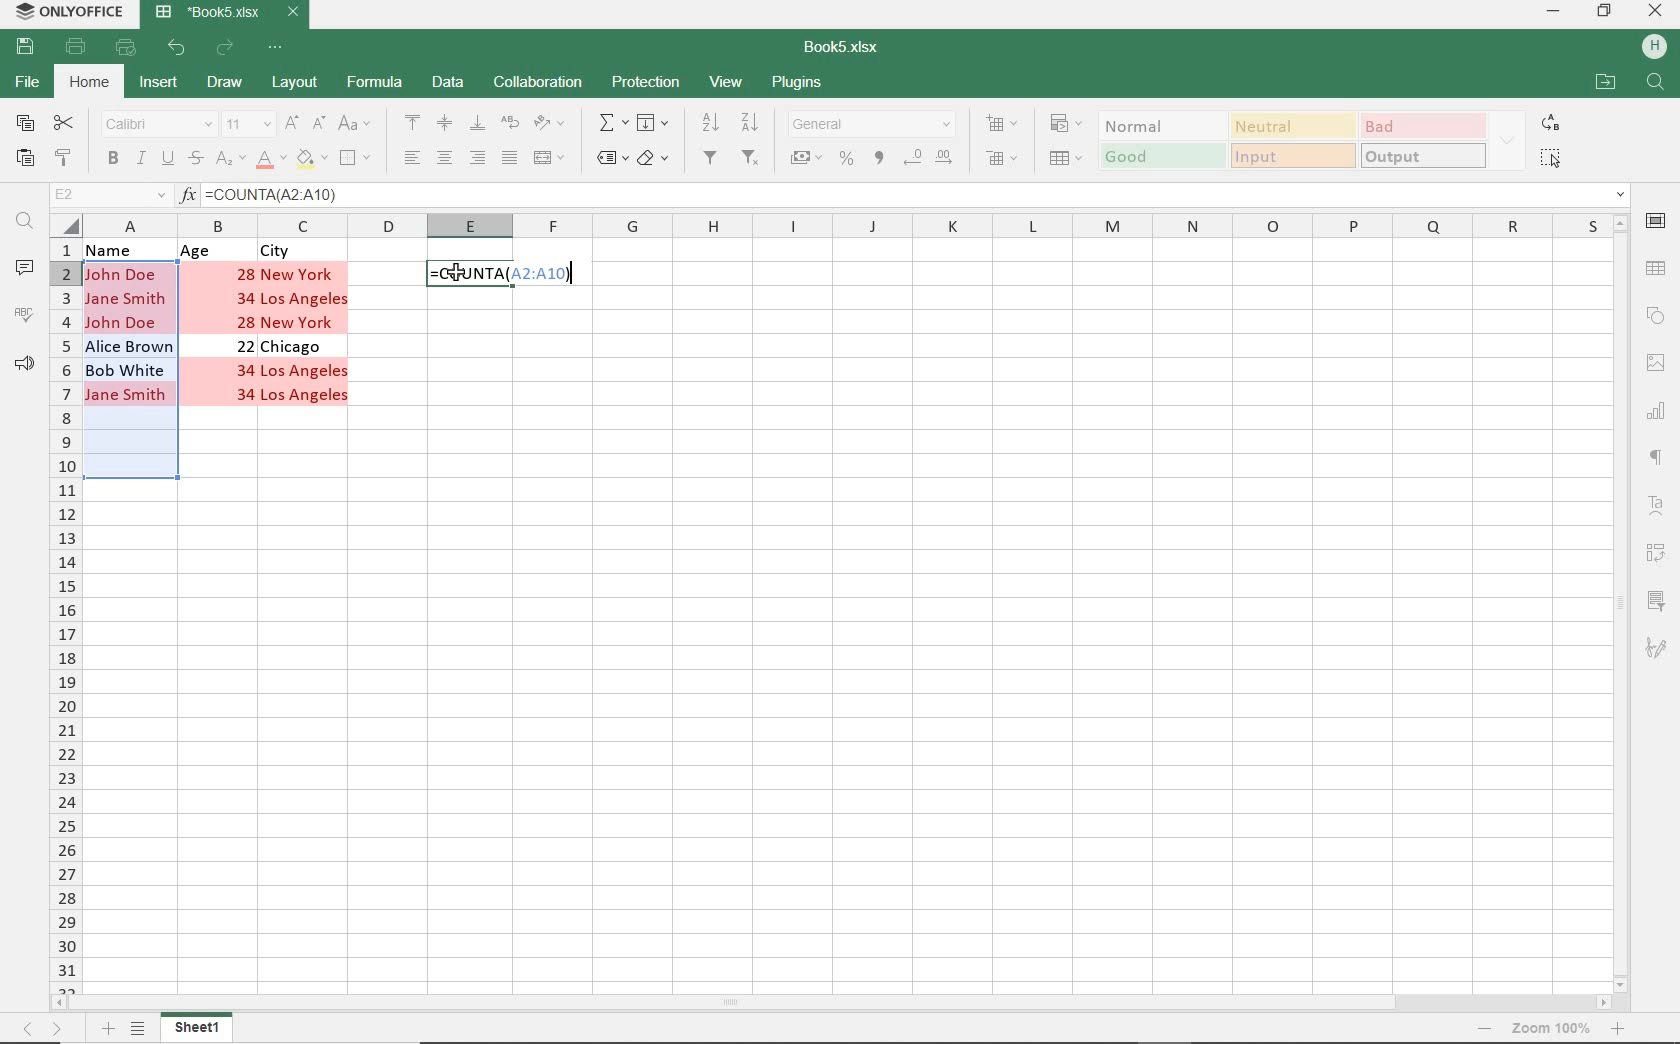 This screenshot has width=1680, height=1044. Describe the element at coordinates (124, 249) in the screenshot. I see `Name` at that location.